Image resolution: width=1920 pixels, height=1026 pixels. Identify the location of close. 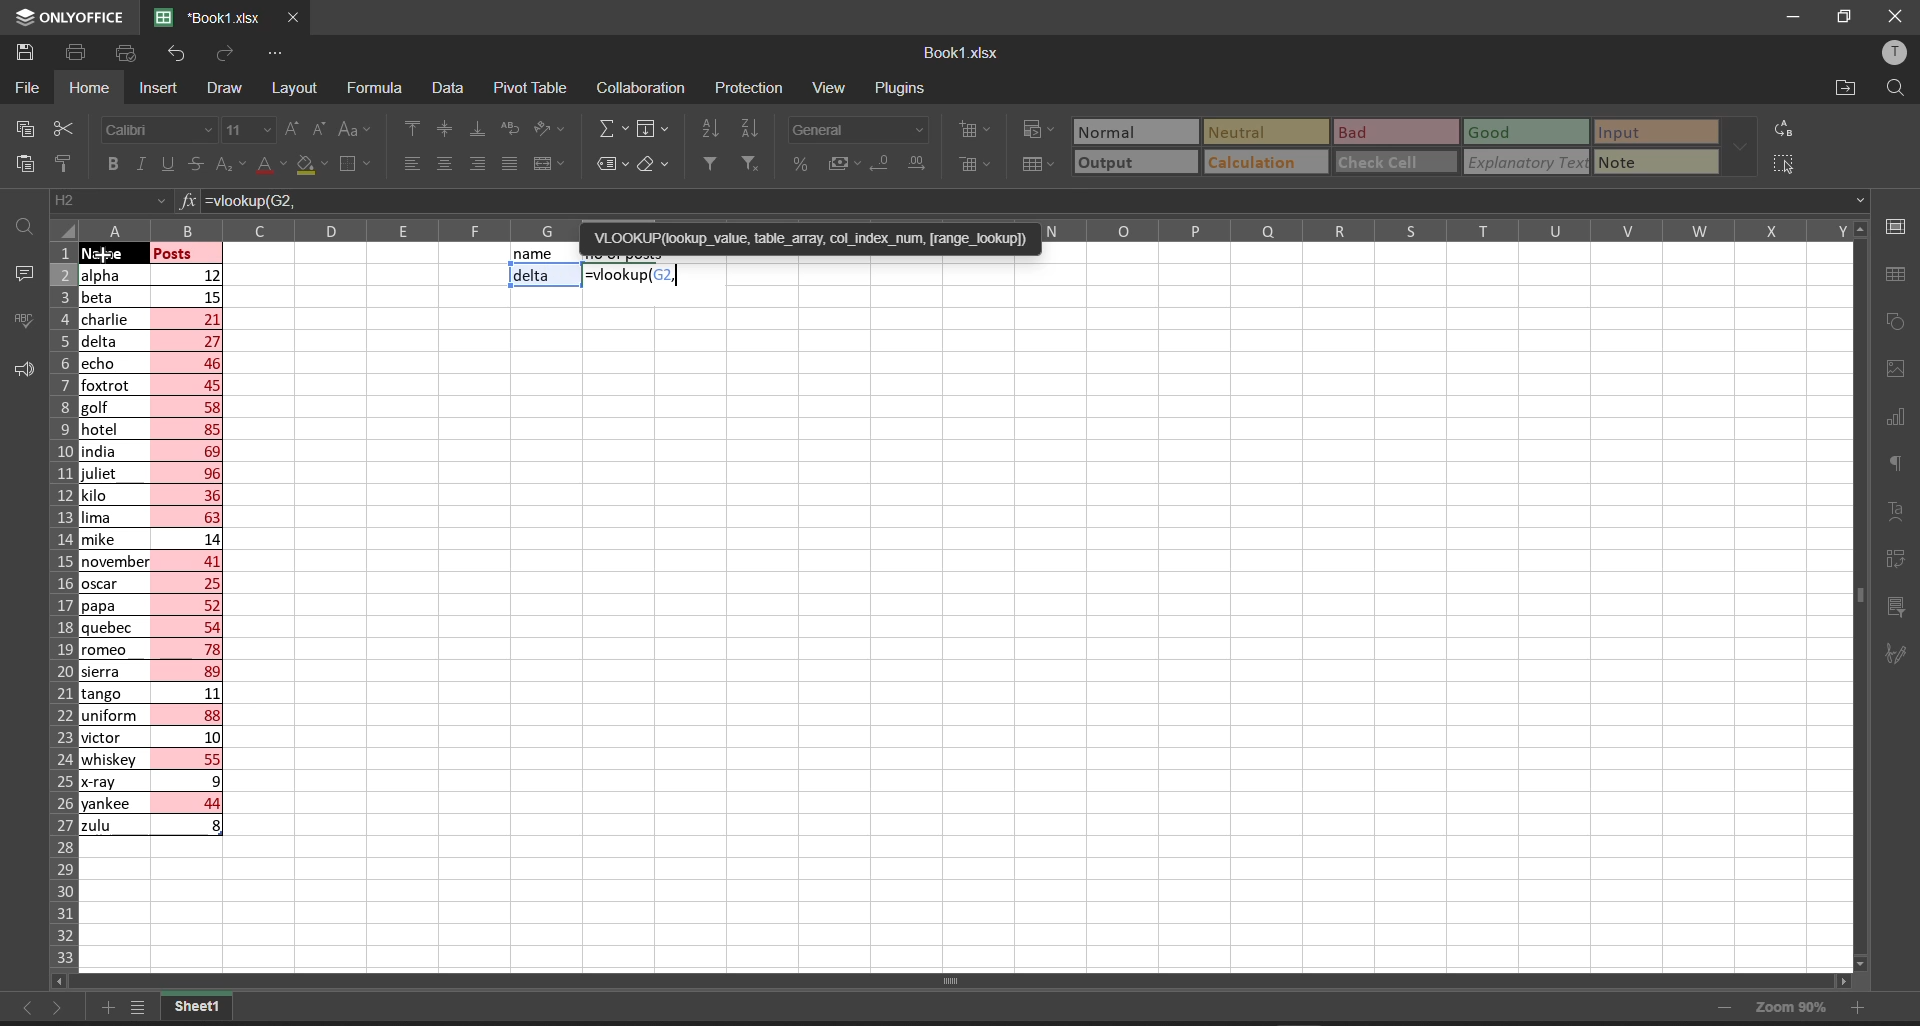
(1892, 17).